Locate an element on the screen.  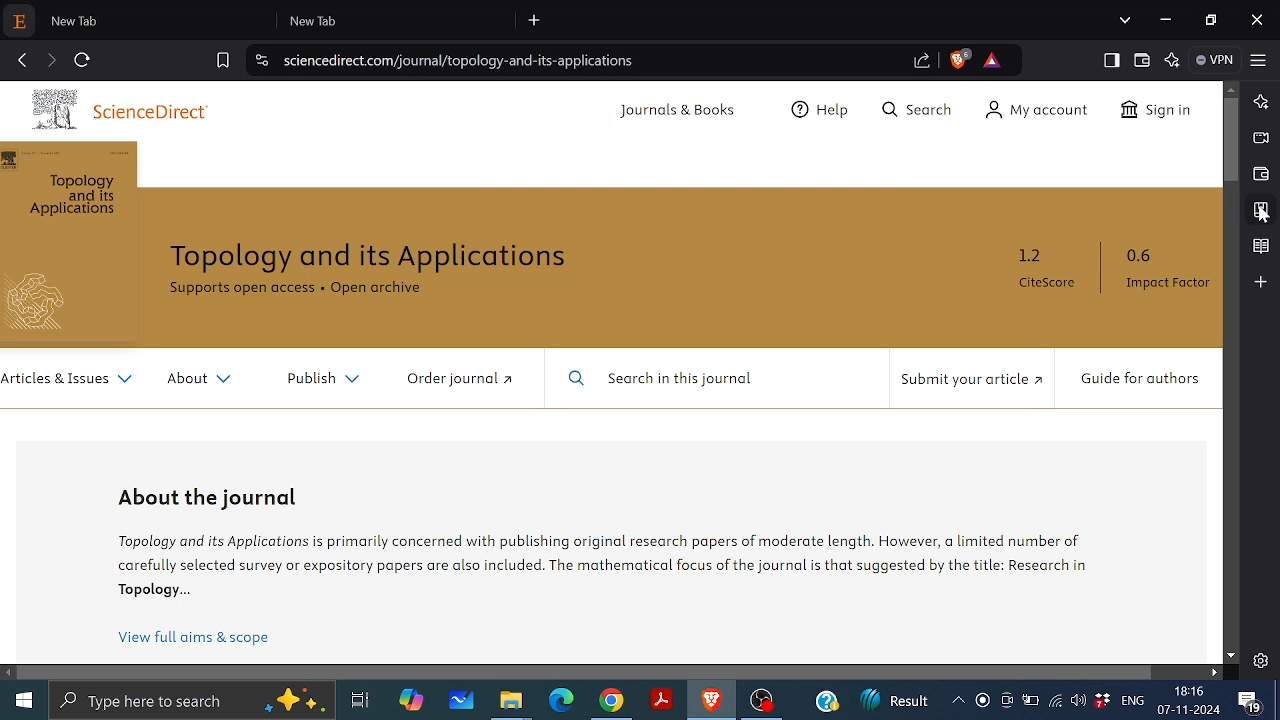
Open Archive is located at coordinates (385, 290).